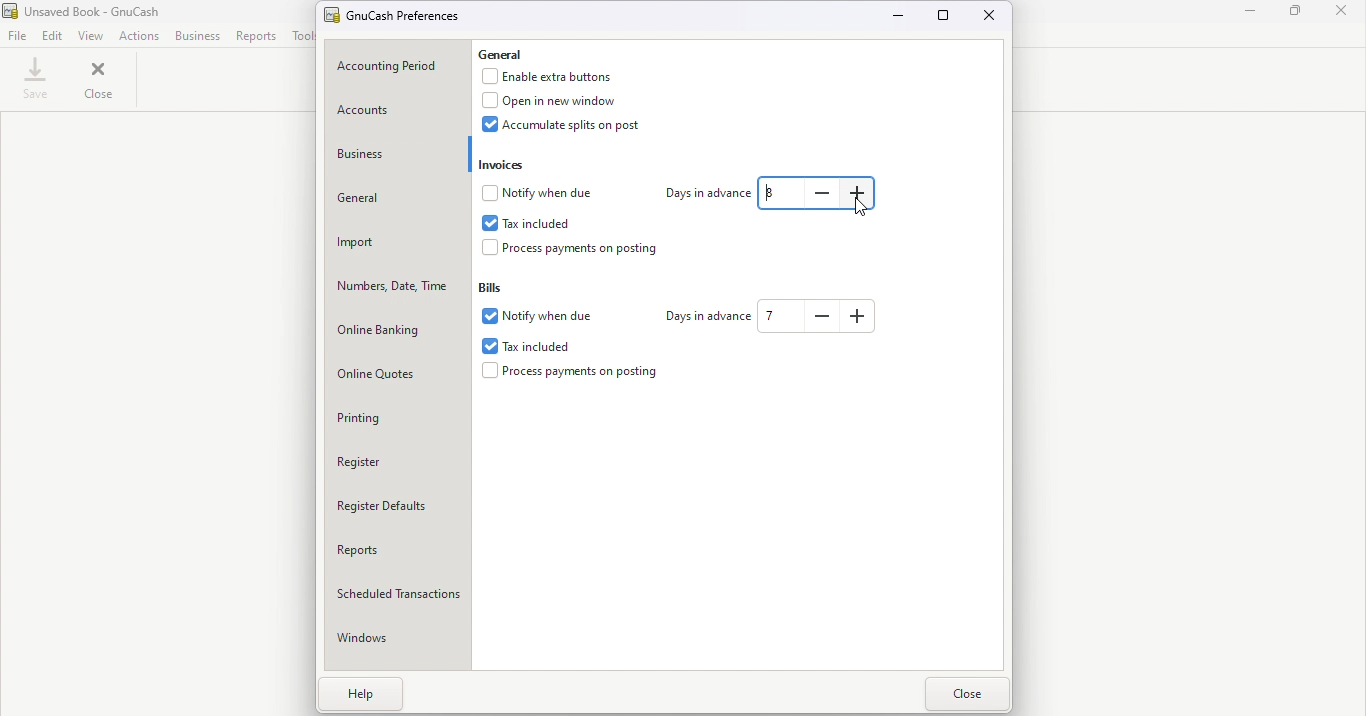 The image size is (1366, 716). Describe the element at coordinates (780, 193) in the screenshot. I see `How many days in the future to warn about Invoices coming due` at that location.